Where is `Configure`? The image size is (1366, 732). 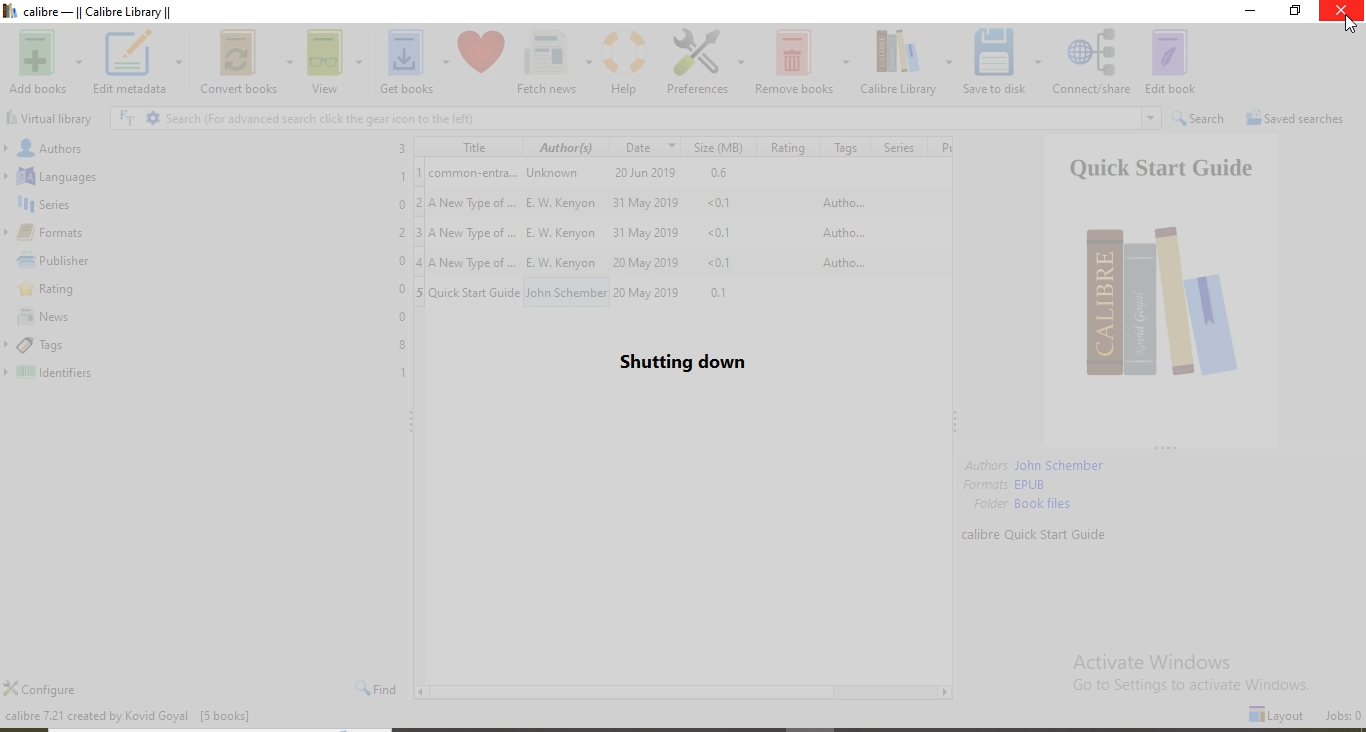 Configure is located at coordinates (40, 688).